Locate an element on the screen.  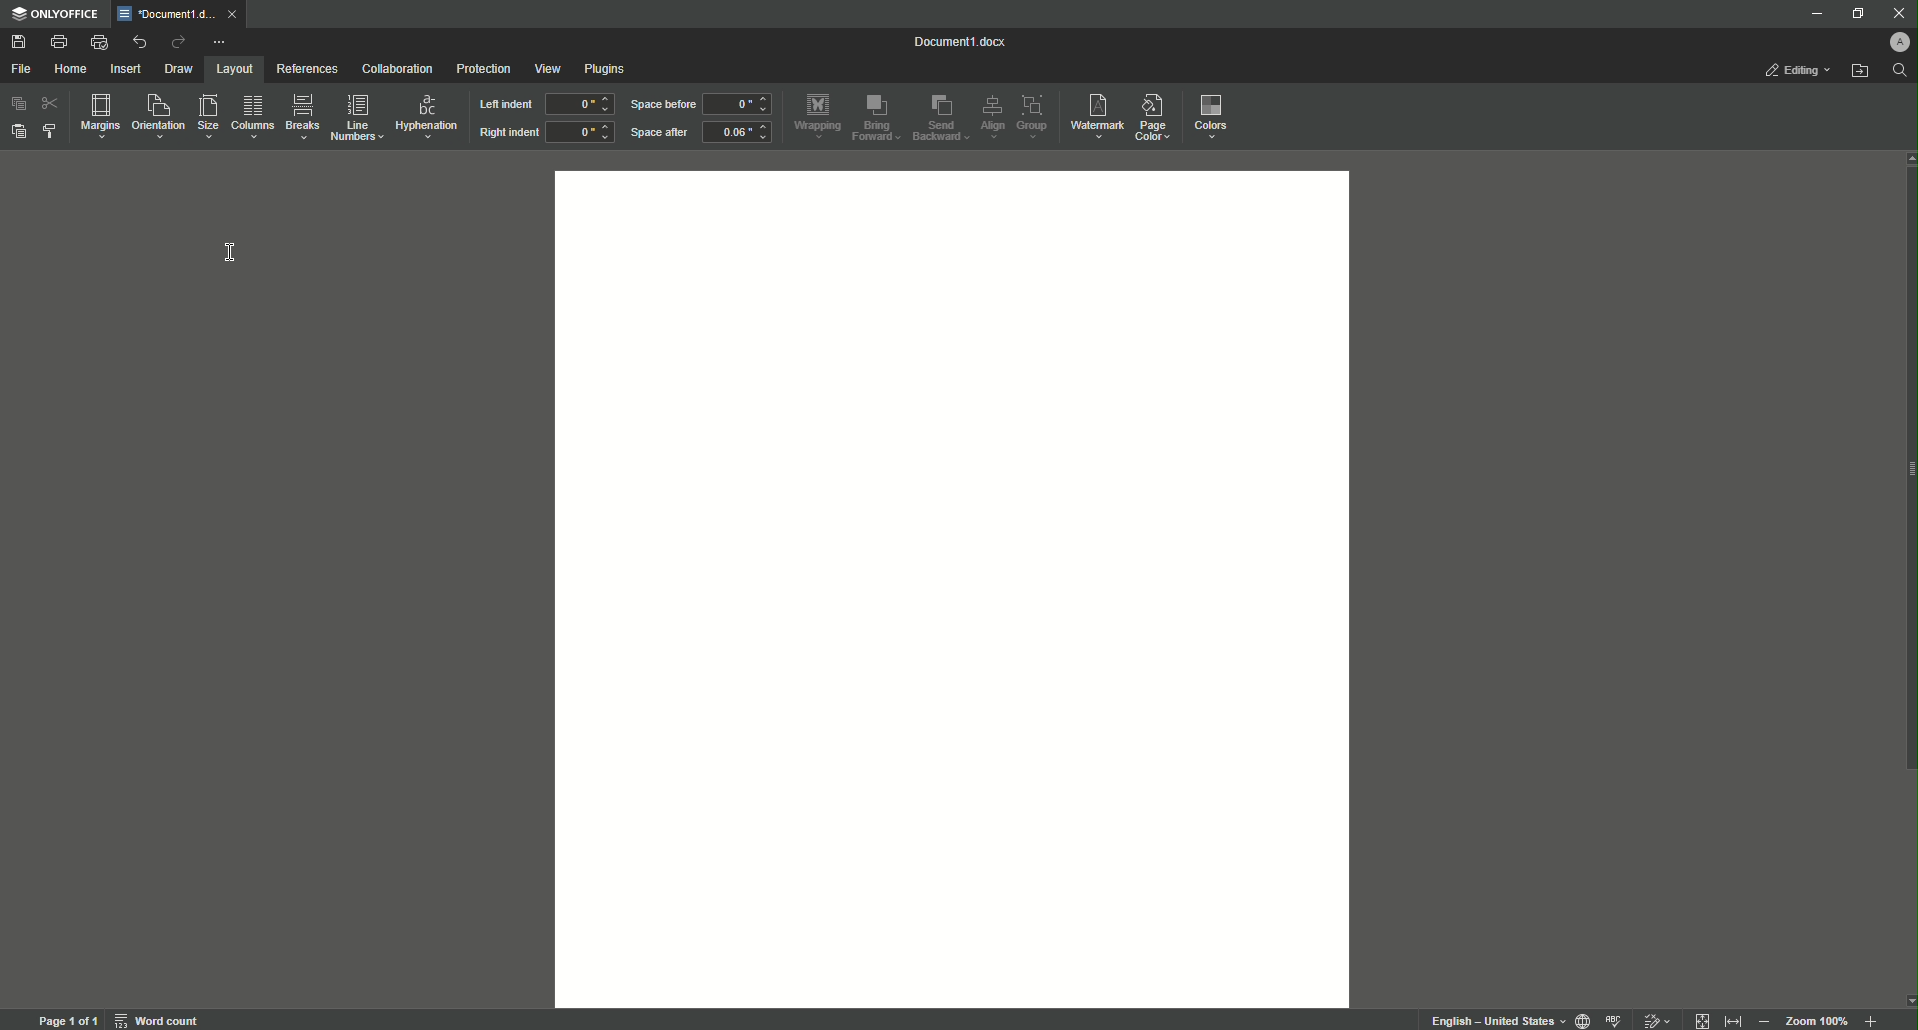
0 is located at coordinates (579, 103).